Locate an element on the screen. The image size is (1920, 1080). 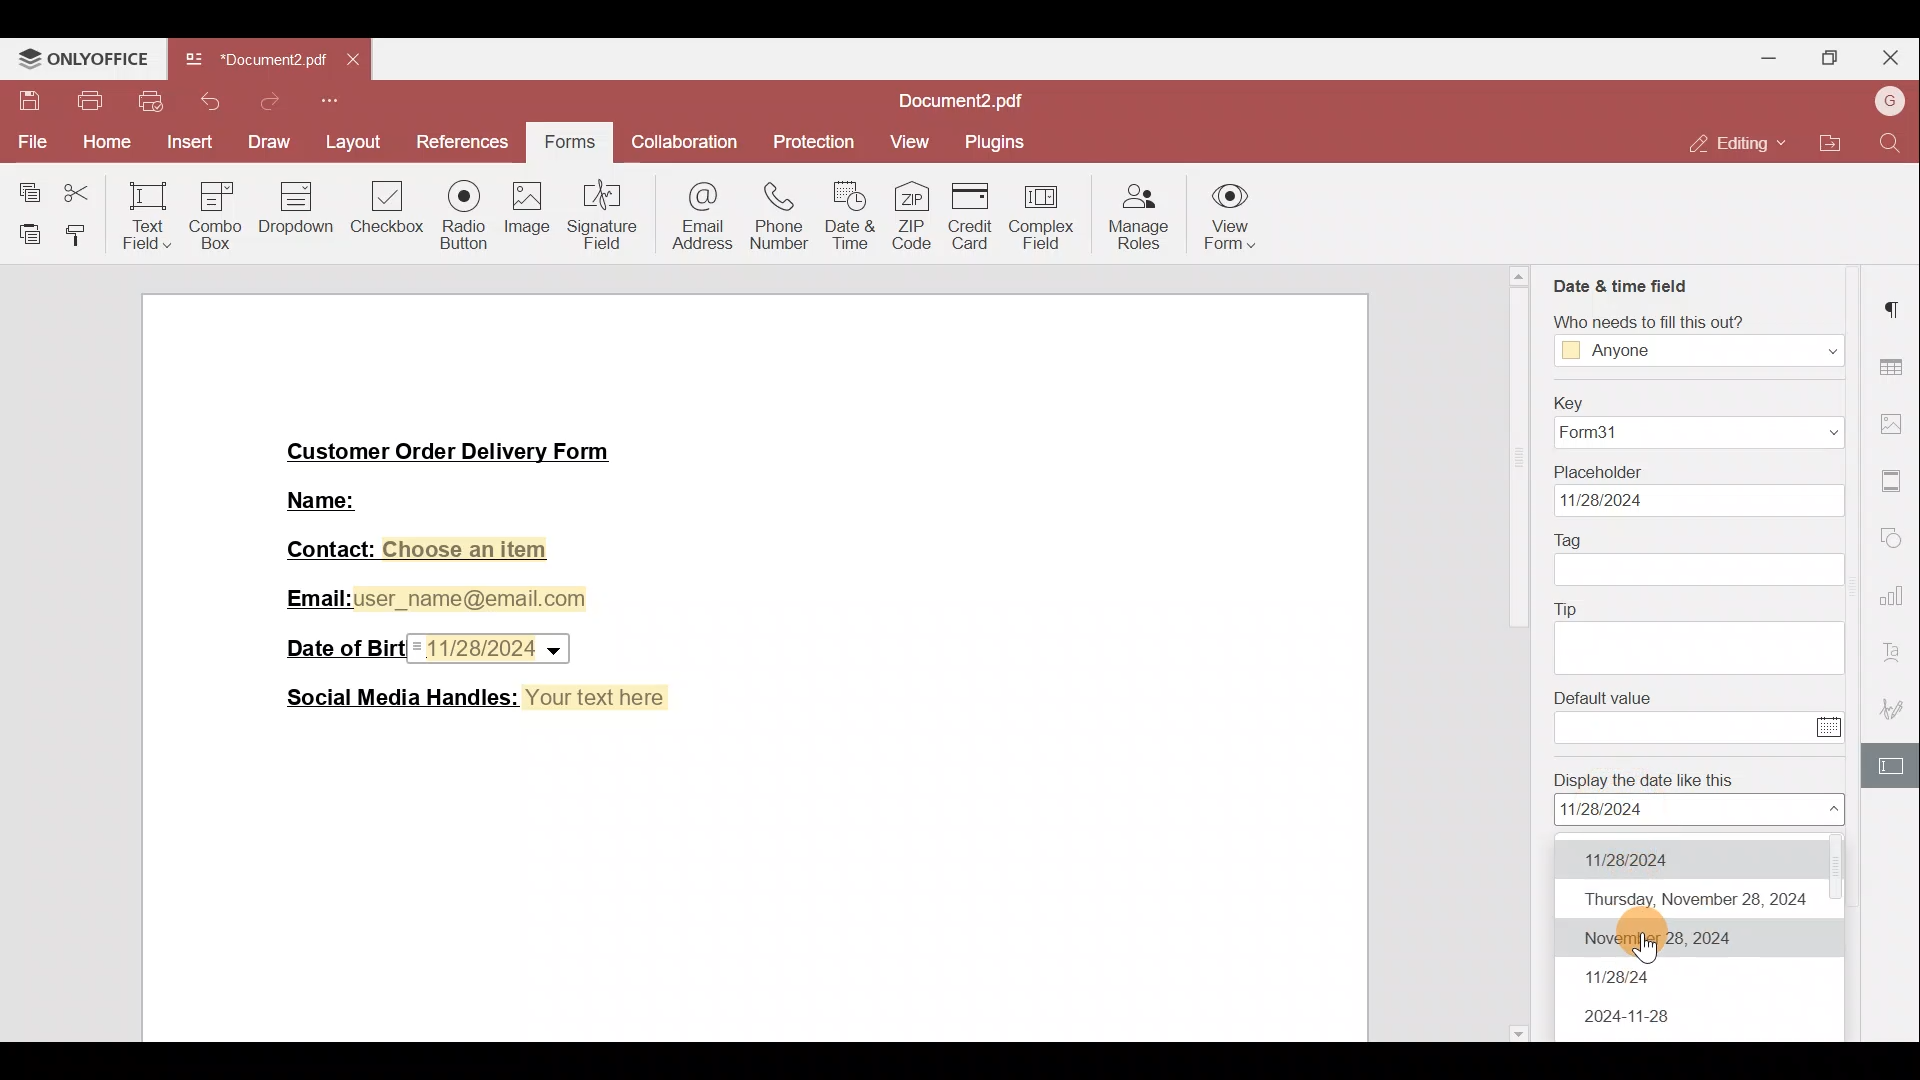
Thursday, November 28 2024 is located at coordinates (1693, 897).